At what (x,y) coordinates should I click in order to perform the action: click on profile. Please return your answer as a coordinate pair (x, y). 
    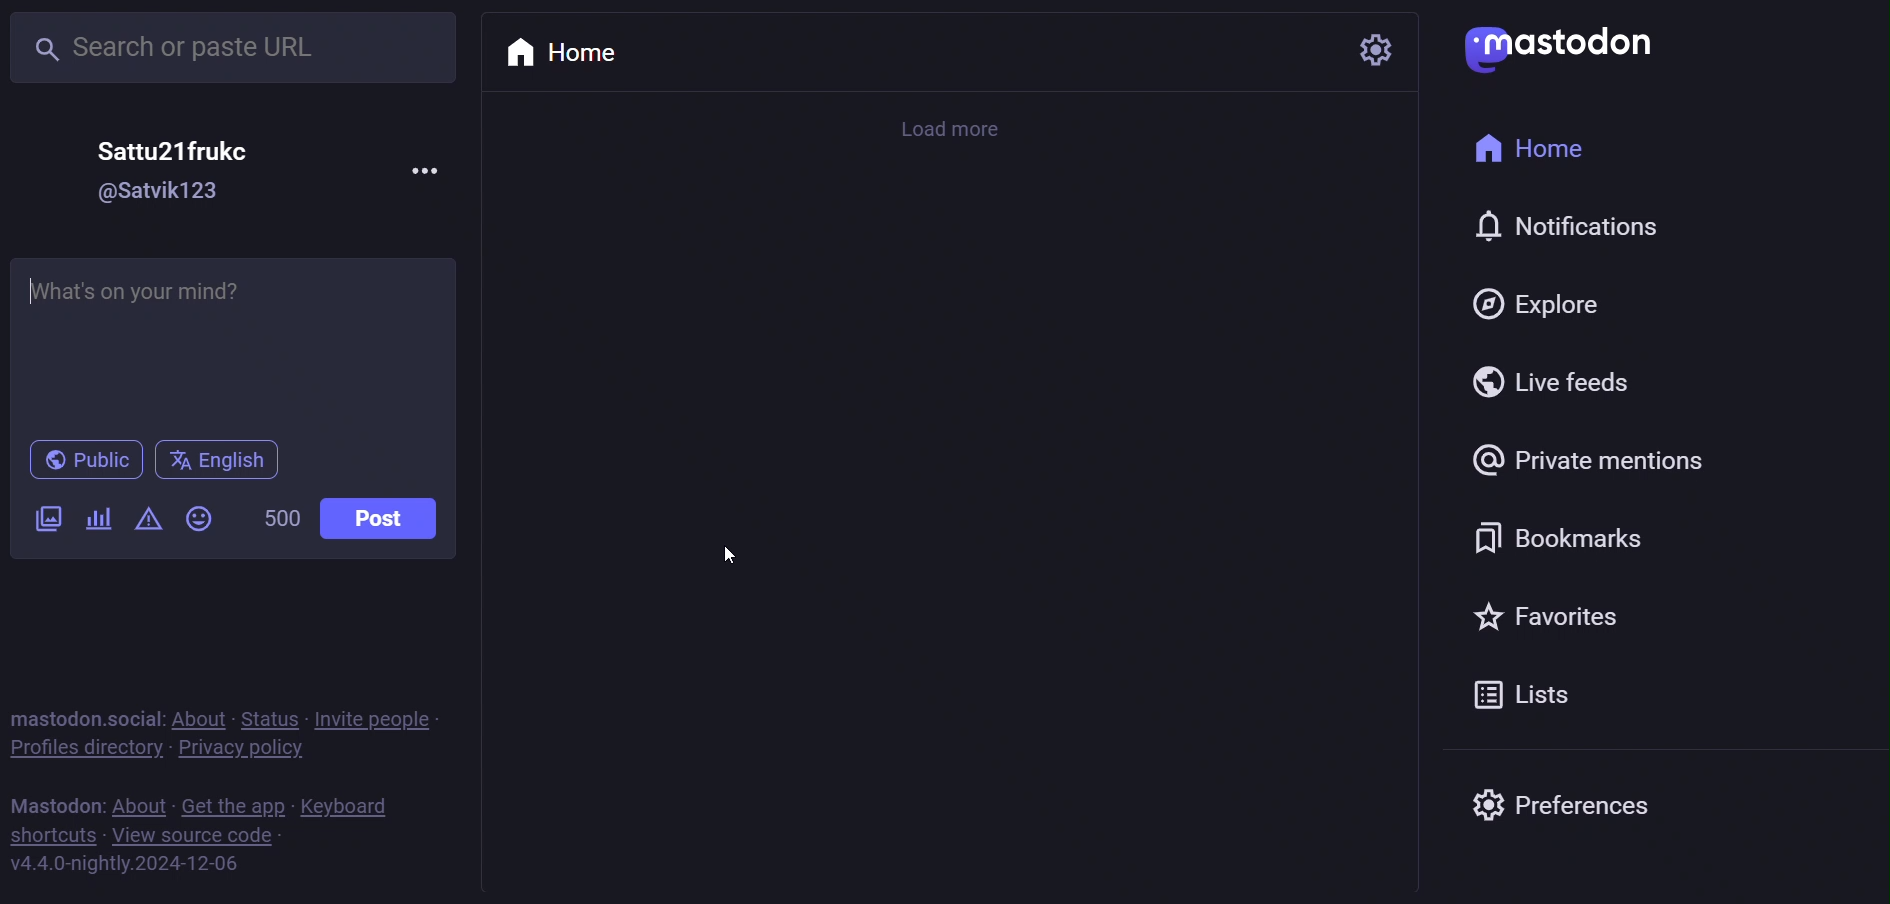
    Looking at the image, I should click on (82, 750).